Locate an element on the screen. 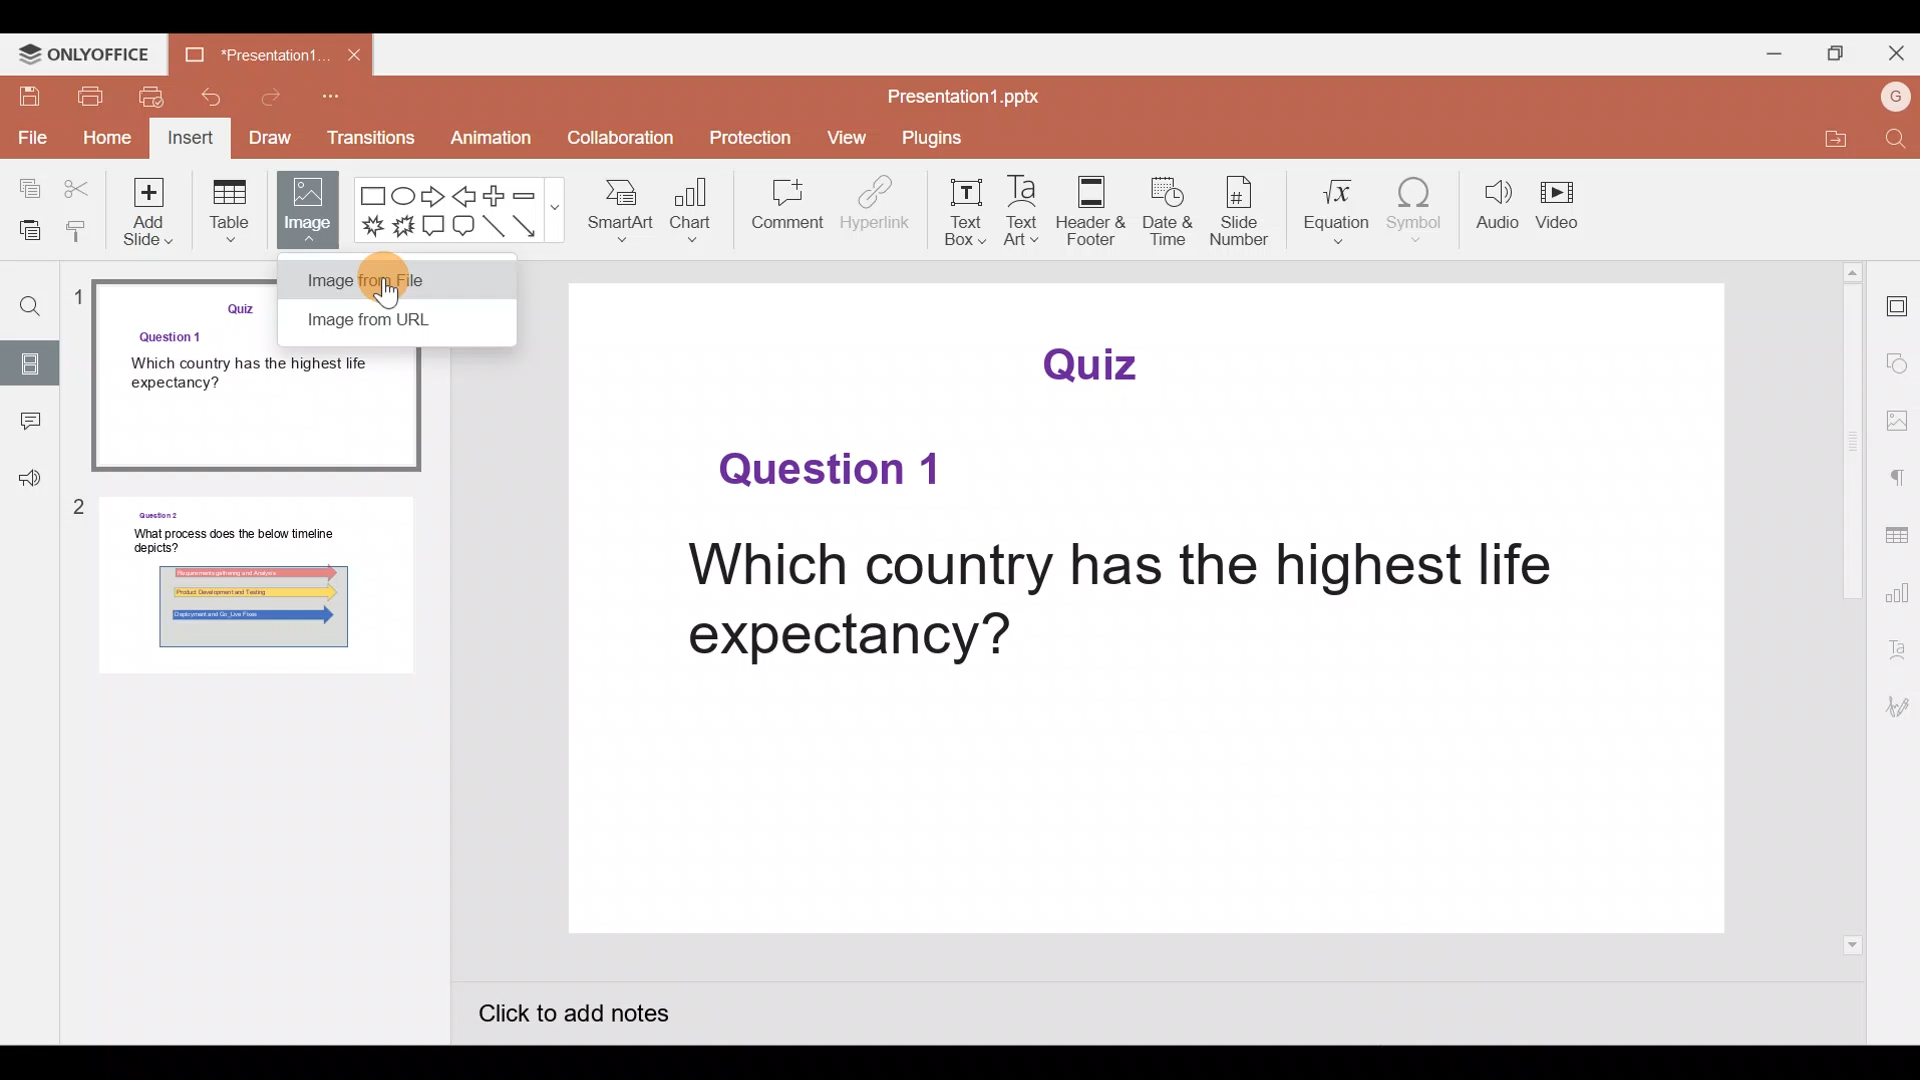 The image size is (1920, 1080). Line is located at coordinates (493, 227).